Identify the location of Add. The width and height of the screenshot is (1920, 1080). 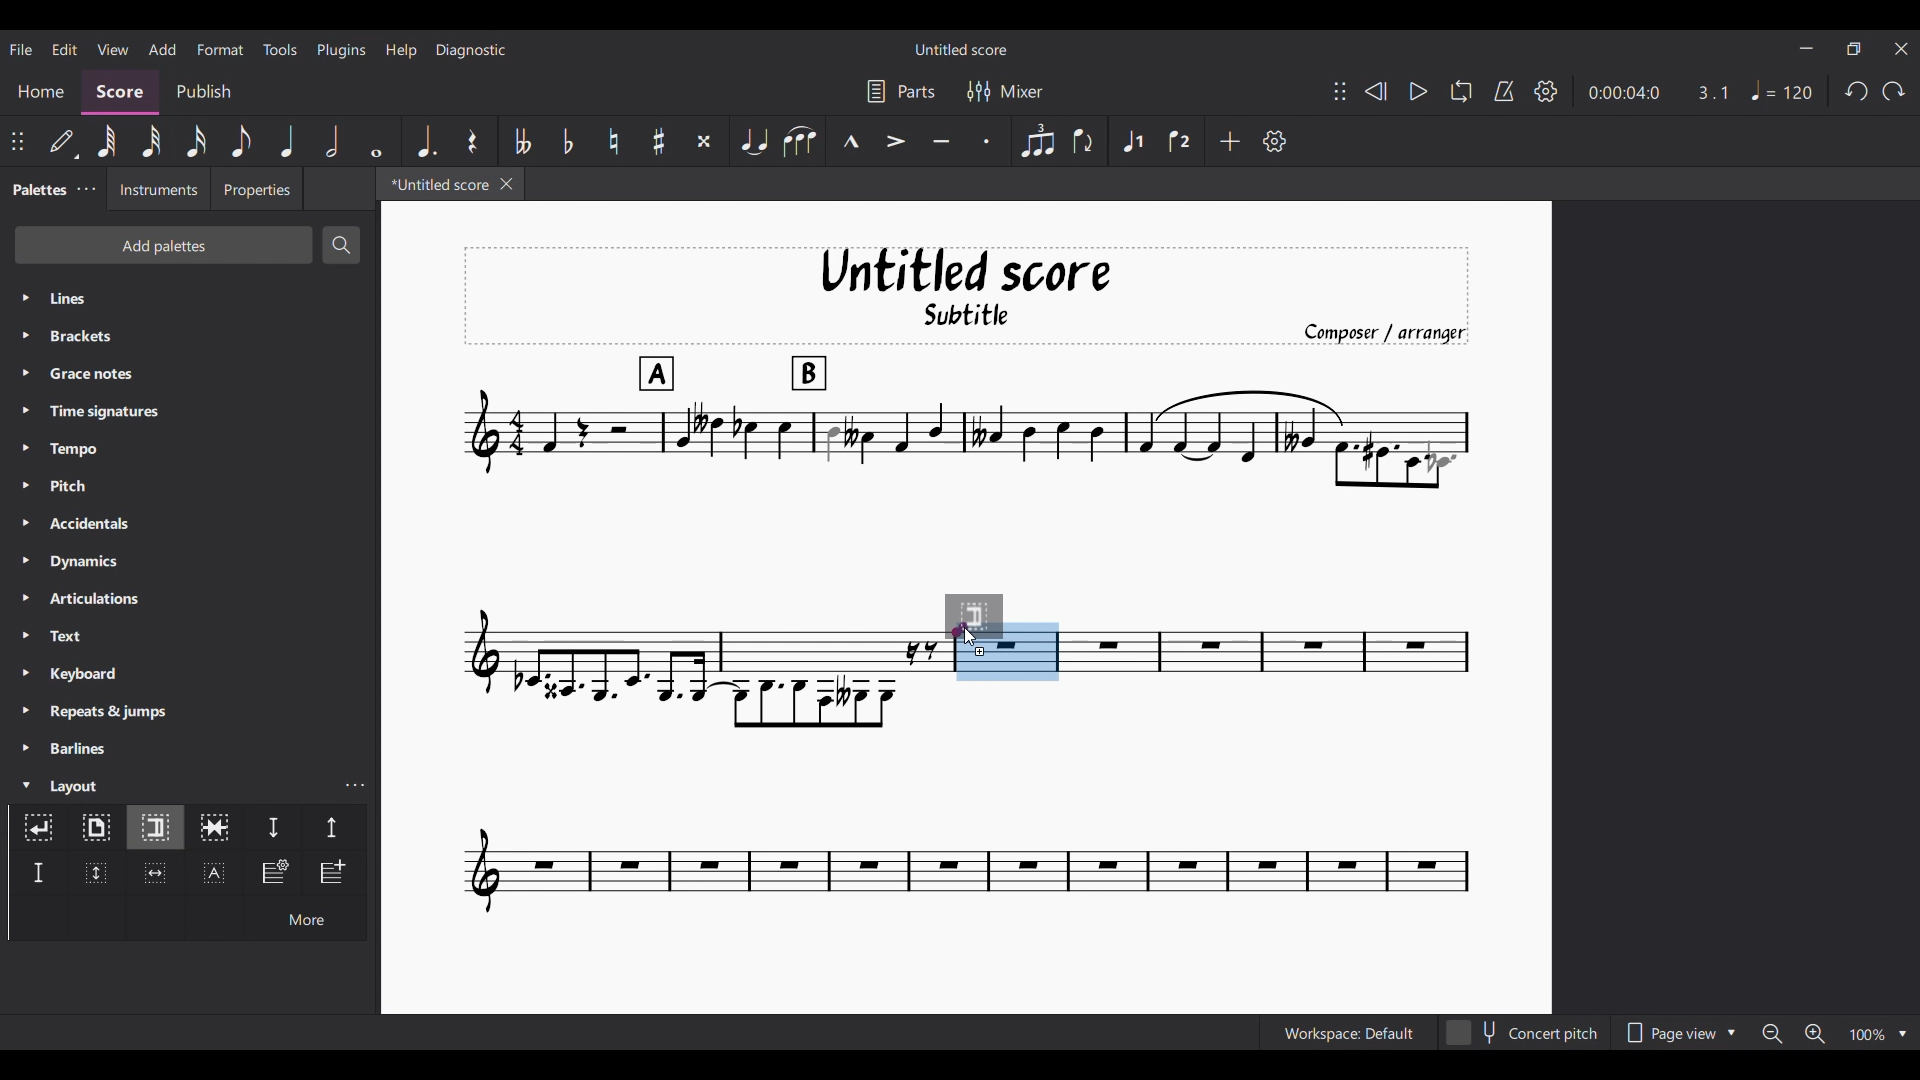
(1229, 141).